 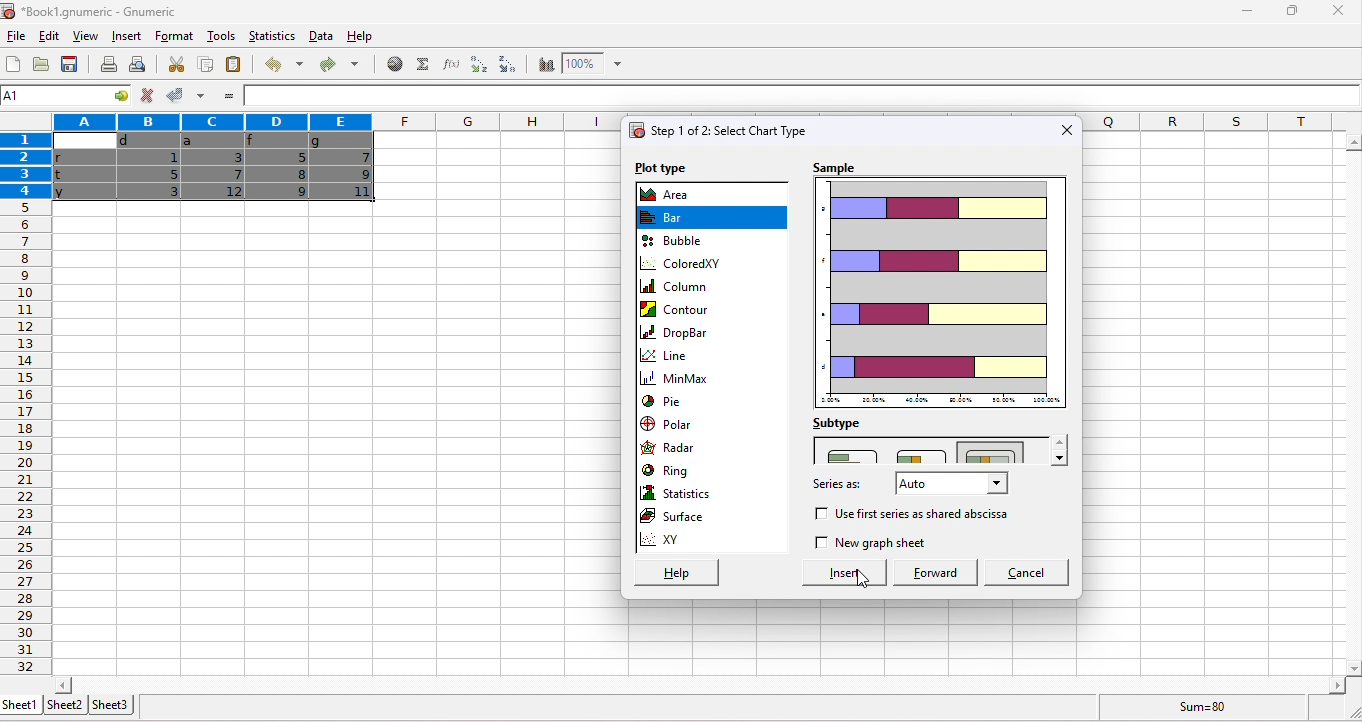 What do you see at coordinates (840, 424) in the screenshot?
I see `subtype` at bounding box center [840, 424].